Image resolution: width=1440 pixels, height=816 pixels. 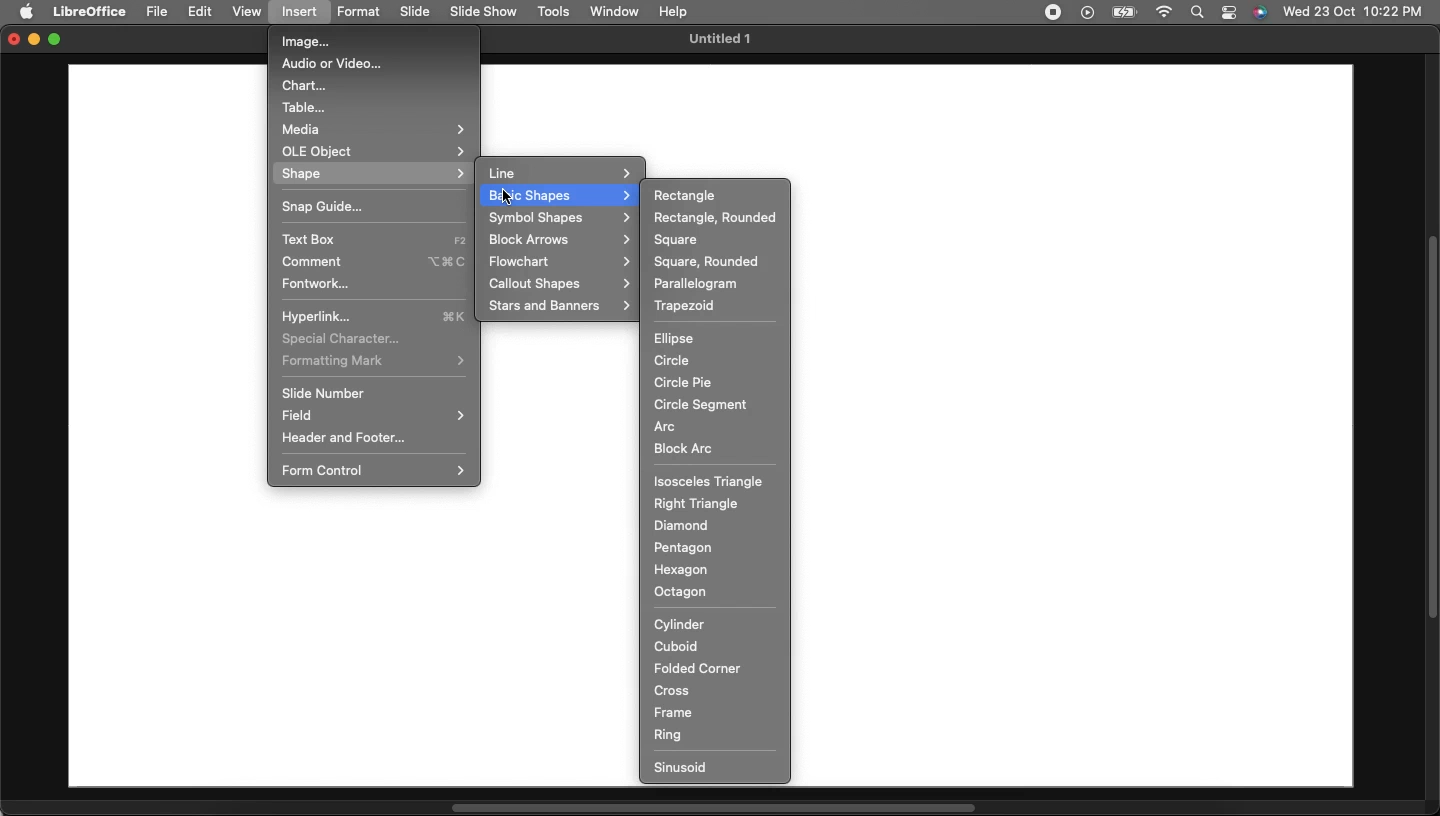 What do you see at coordinates (301, 12) in the screenshot?
I see `Insert` at bounding box center [301, 12].